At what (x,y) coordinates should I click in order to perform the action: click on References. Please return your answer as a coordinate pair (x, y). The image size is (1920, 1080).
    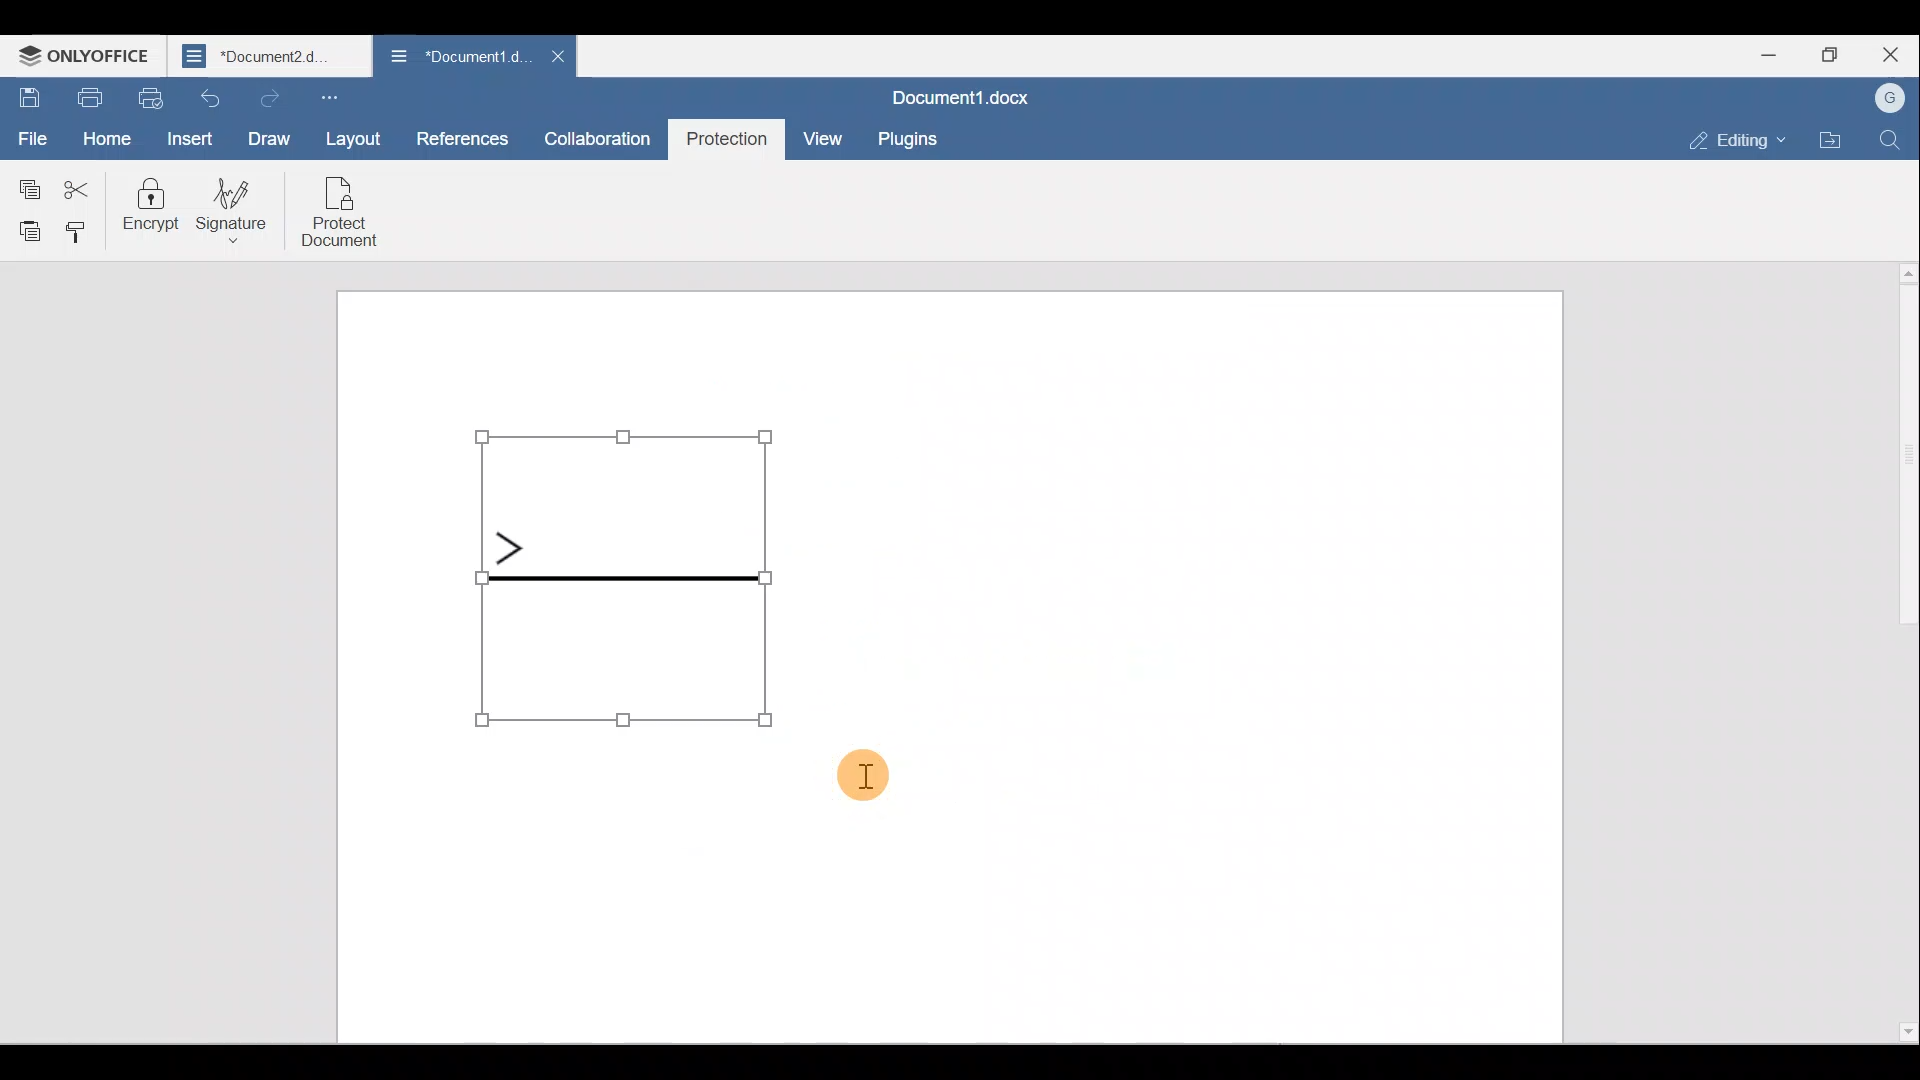
    Looking at the image, I should click on (462, 138).